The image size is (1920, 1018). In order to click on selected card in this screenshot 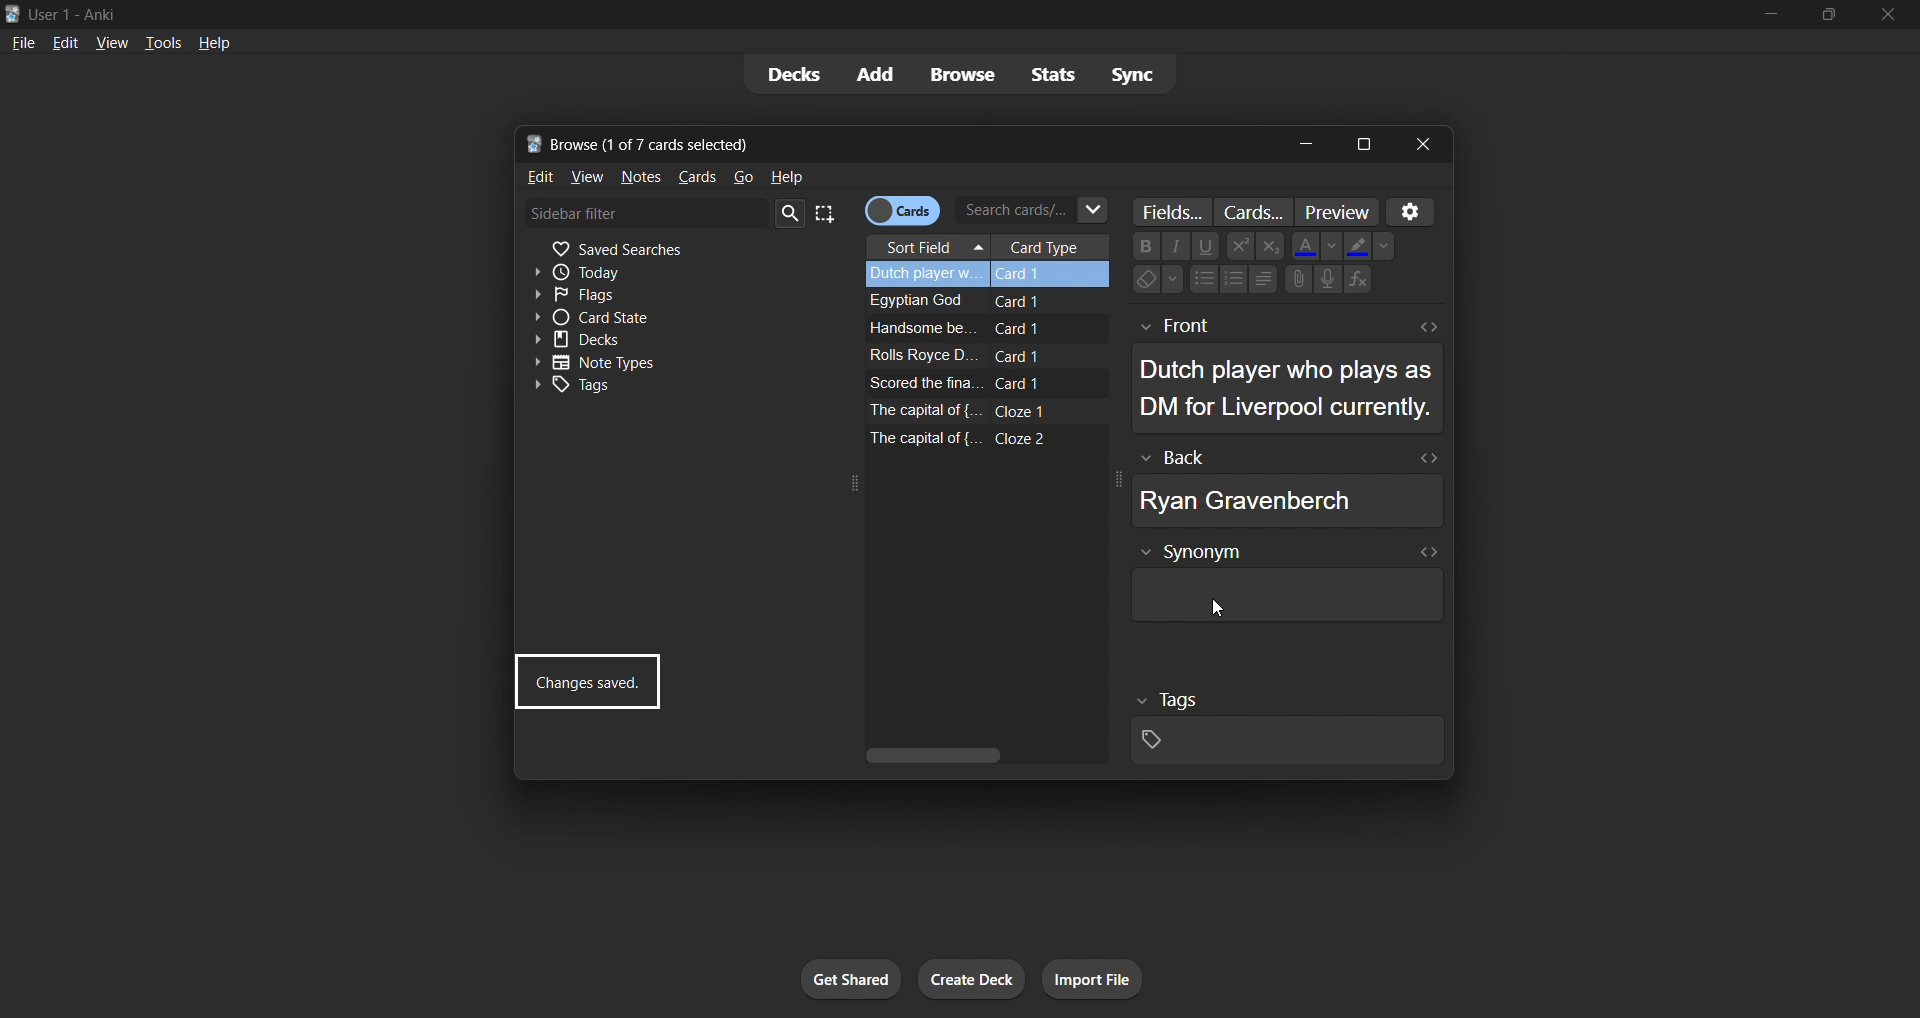, I will do `click(983, 274)`.